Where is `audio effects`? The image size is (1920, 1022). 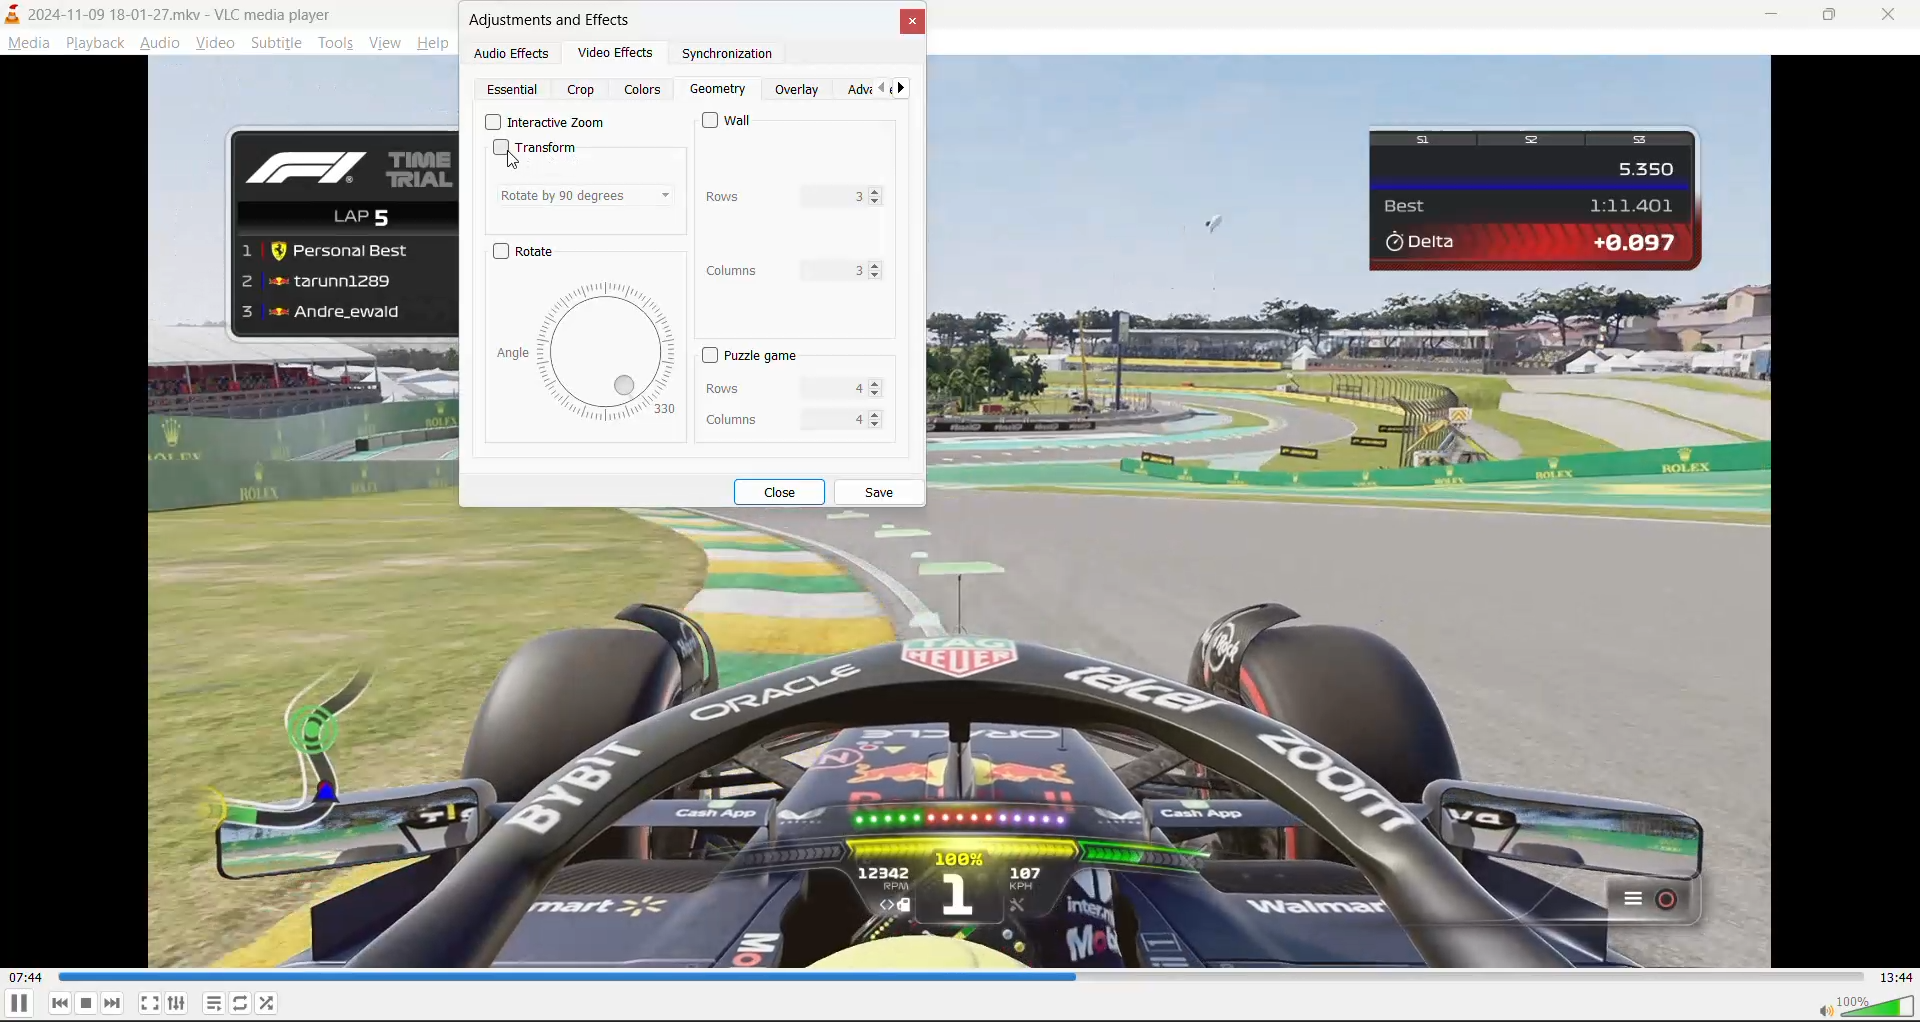 audio effects is located at coordinates (512, 52).